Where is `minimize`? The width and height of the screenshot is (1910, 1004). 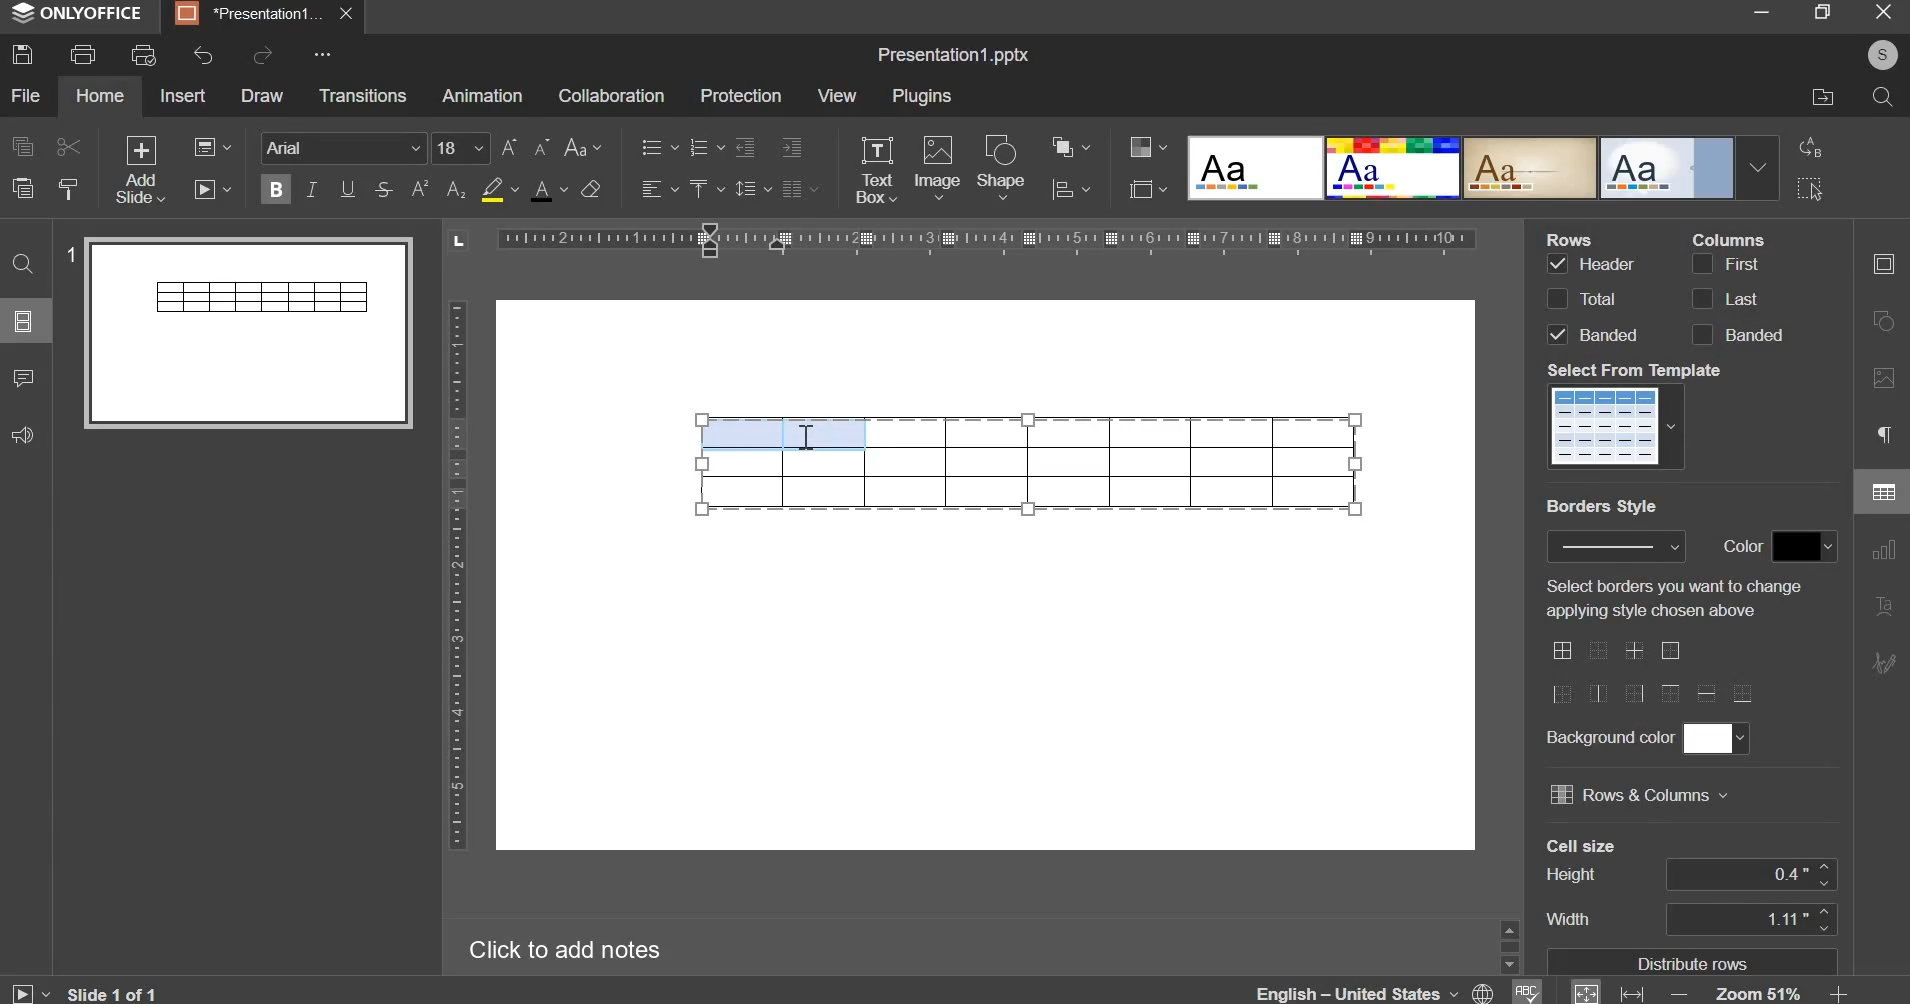
minimize is located at coordinates (1761, 14).